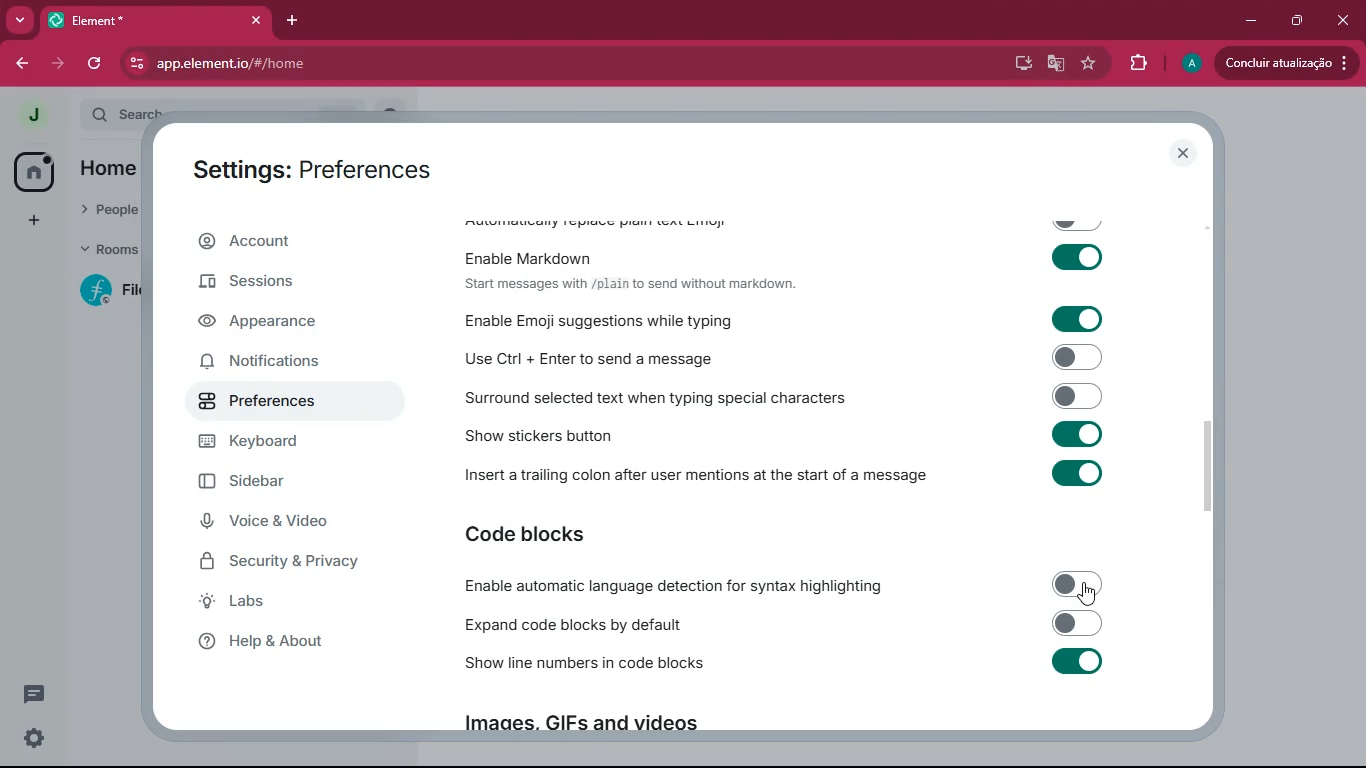 The image size is (1366, 768). What do you see at coordinates (1248, 20) in the screenshot?
I see `minimize` at bounding box center [1248, 20].